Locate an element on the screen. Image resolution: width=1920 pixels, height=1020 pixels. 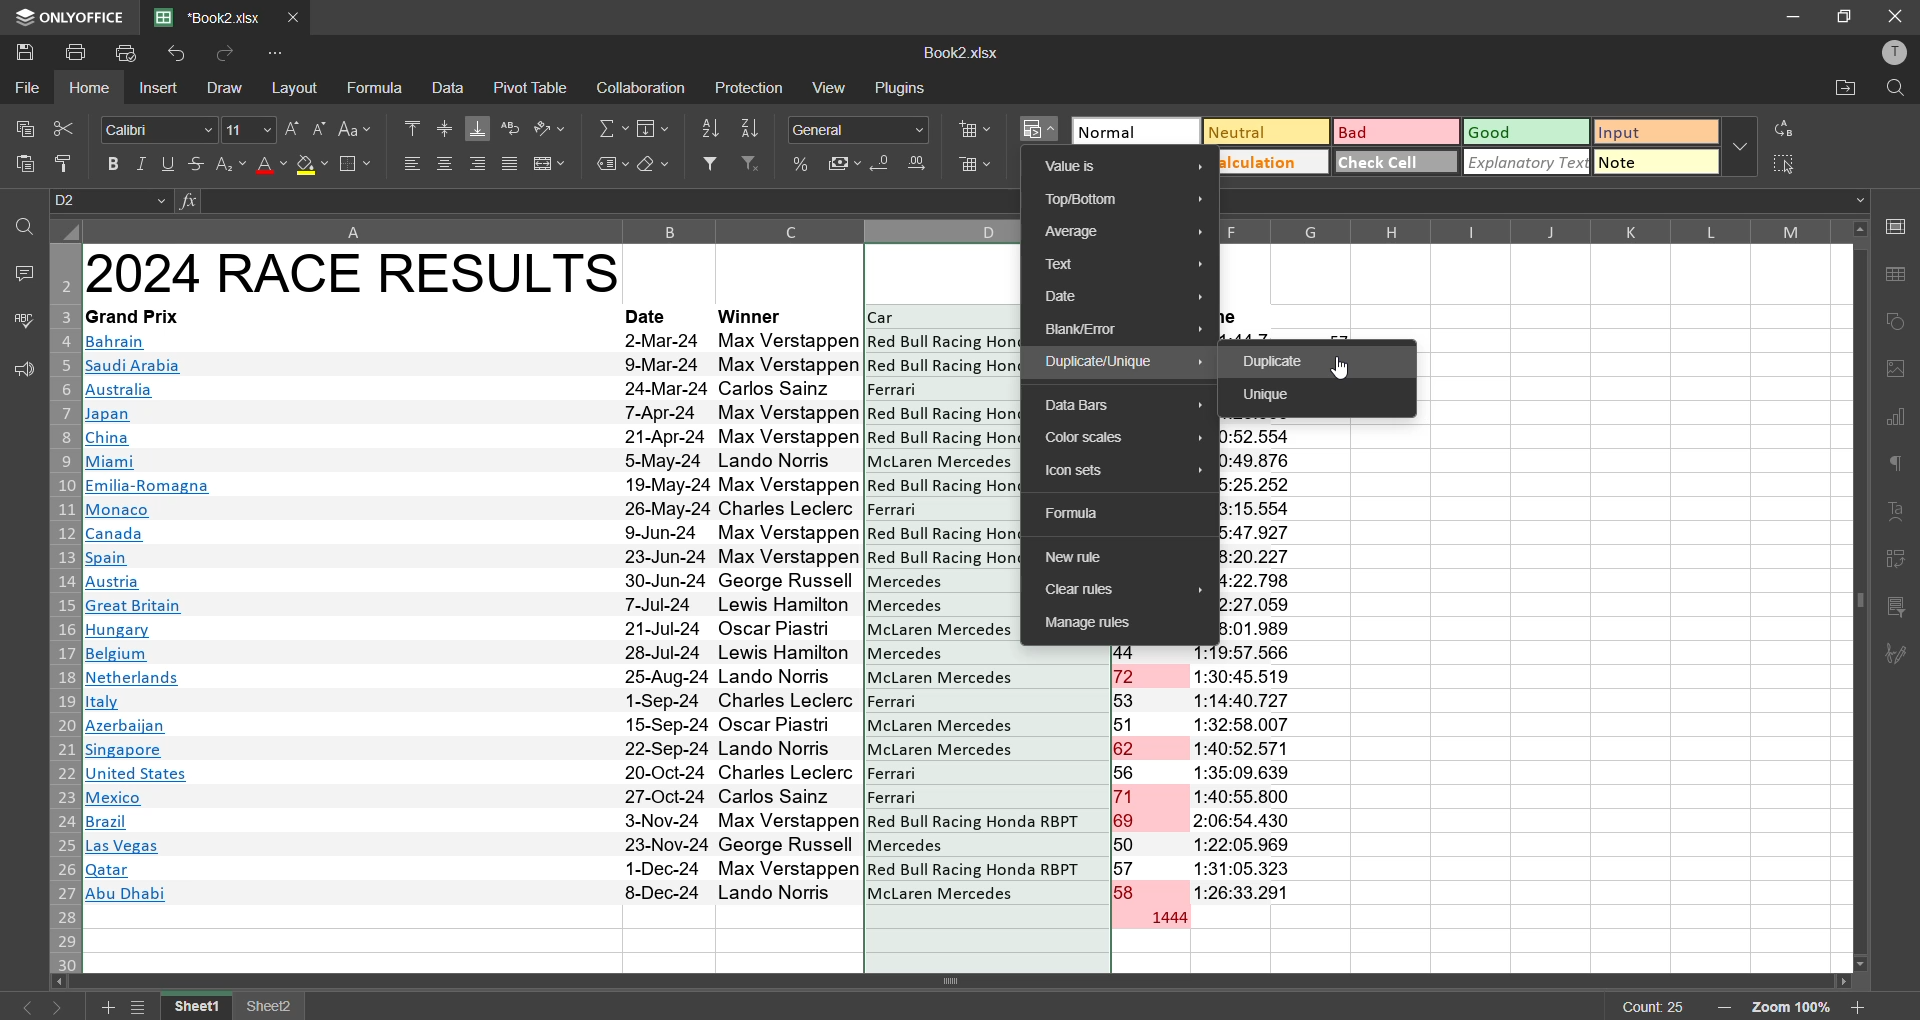
font color is located at coordinates (270, 164).